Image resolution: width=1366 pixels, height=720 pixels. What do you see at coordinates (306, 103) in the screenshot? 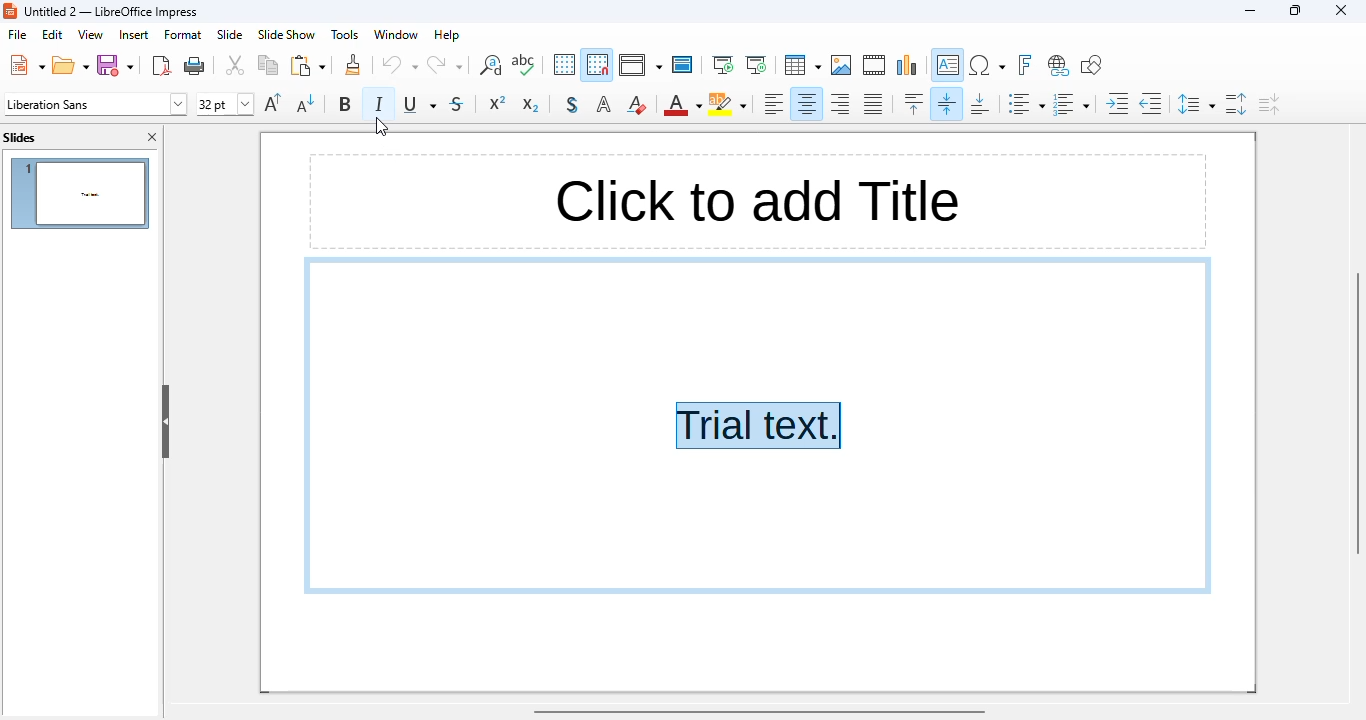
I see `decrease font size` at bounding box center [306, 103].